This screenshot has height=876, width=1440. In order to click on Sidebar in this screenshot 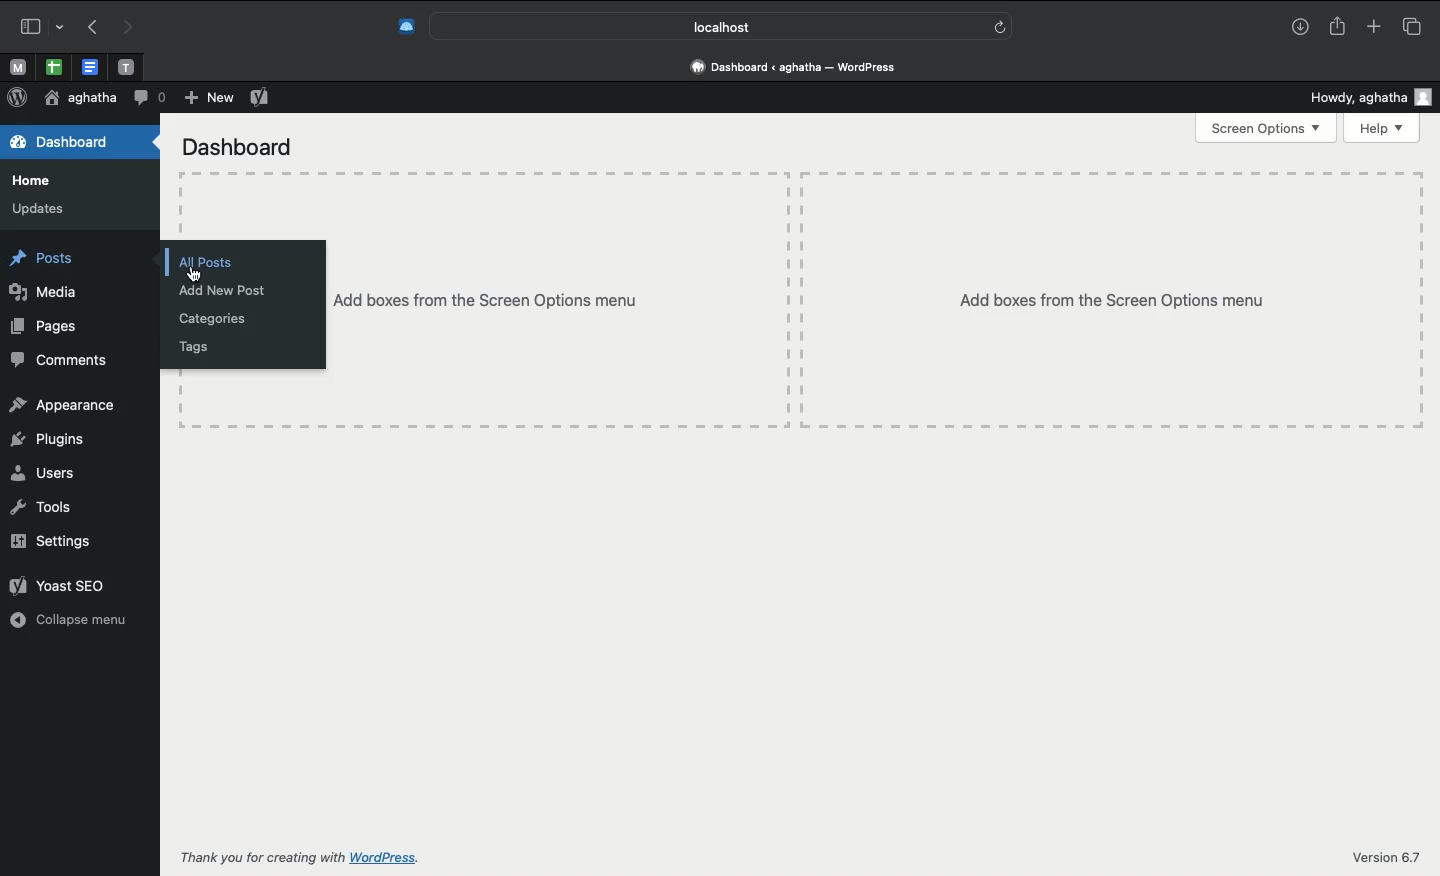, I will do `click(39, 24)`.